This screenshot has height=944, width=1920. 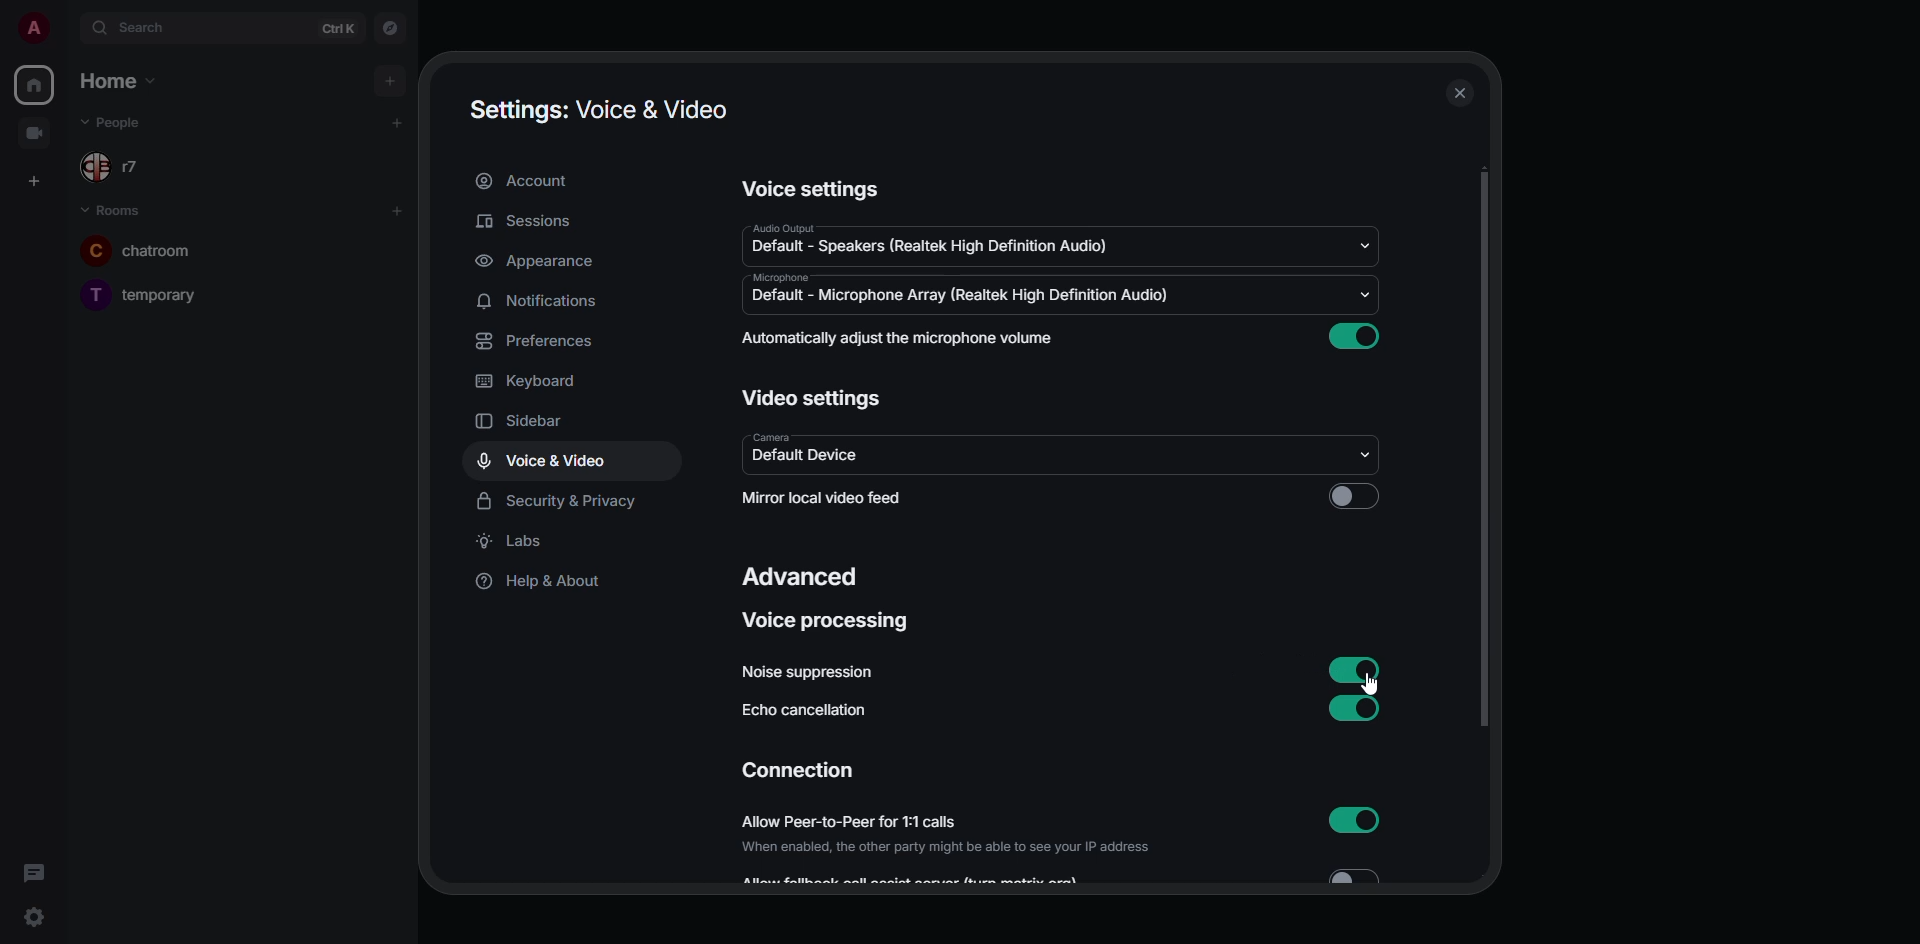 I want to click on people, so click(x=127, y=169).